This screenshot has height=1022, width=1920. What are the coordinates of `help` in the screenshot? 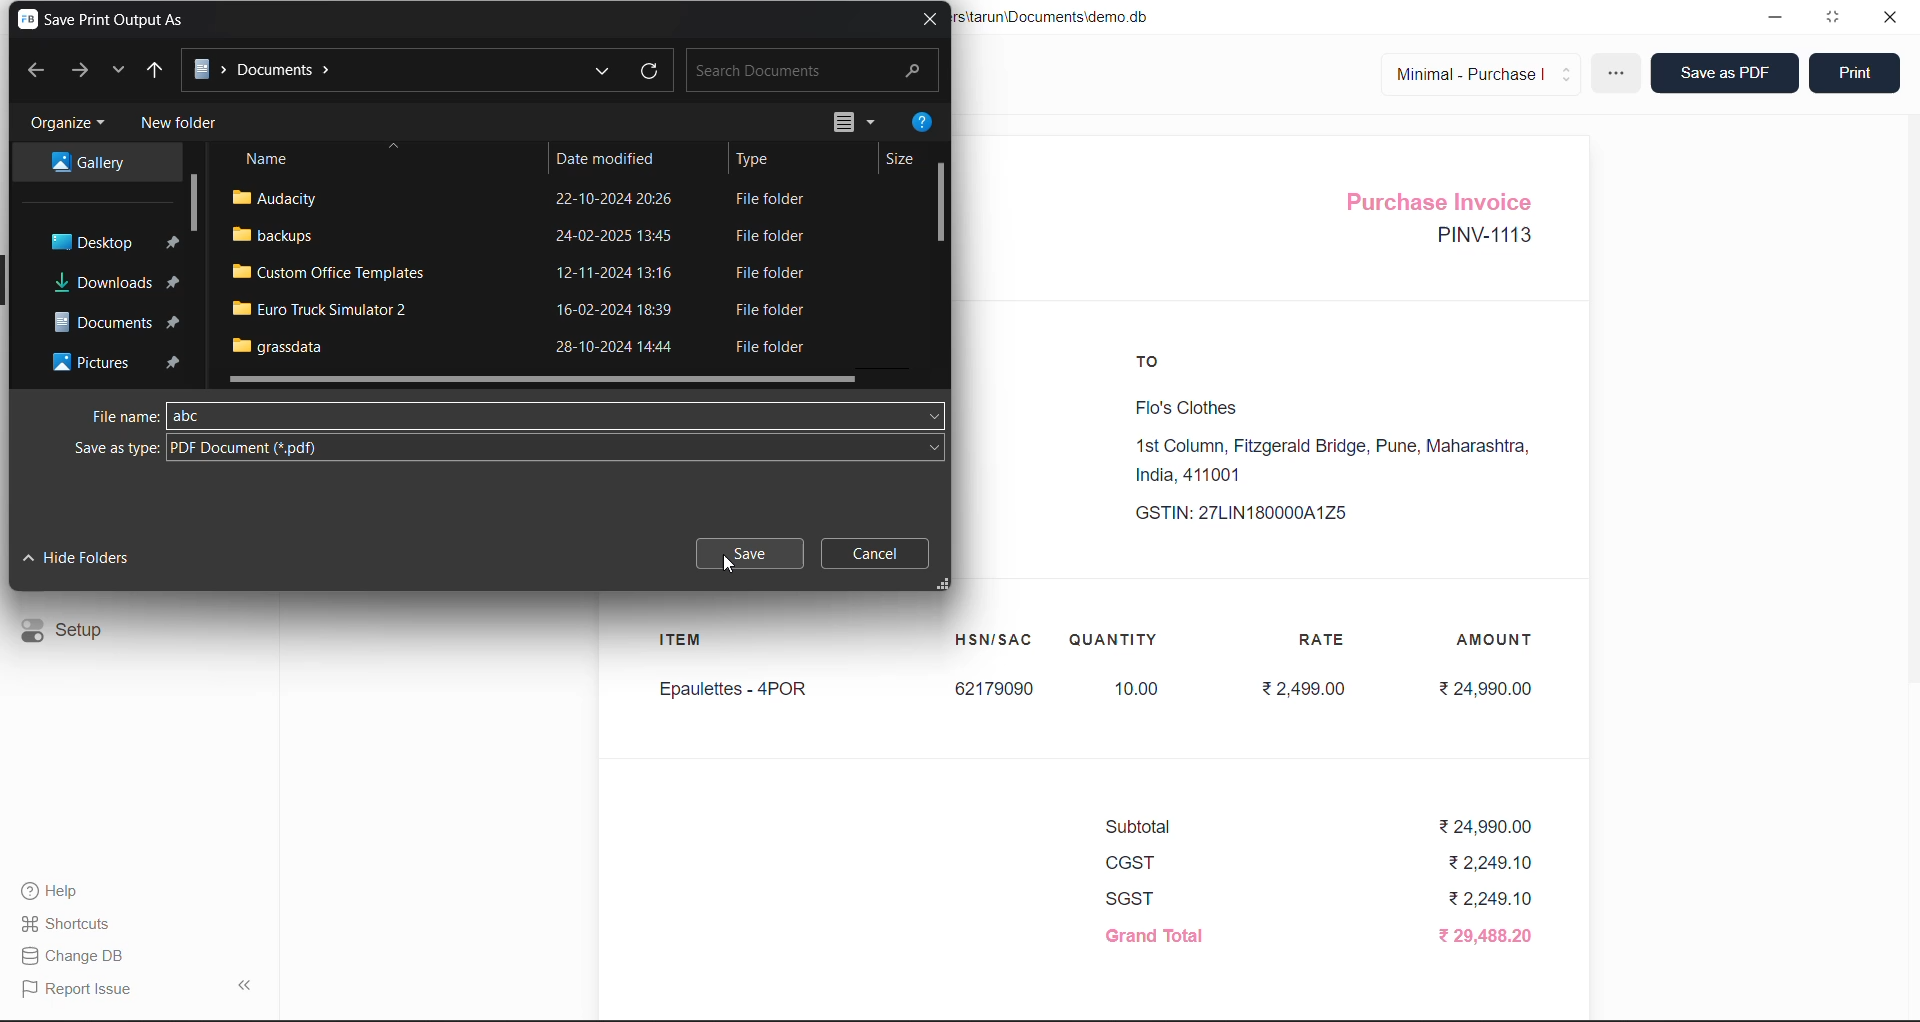 It's located at (924, 126).